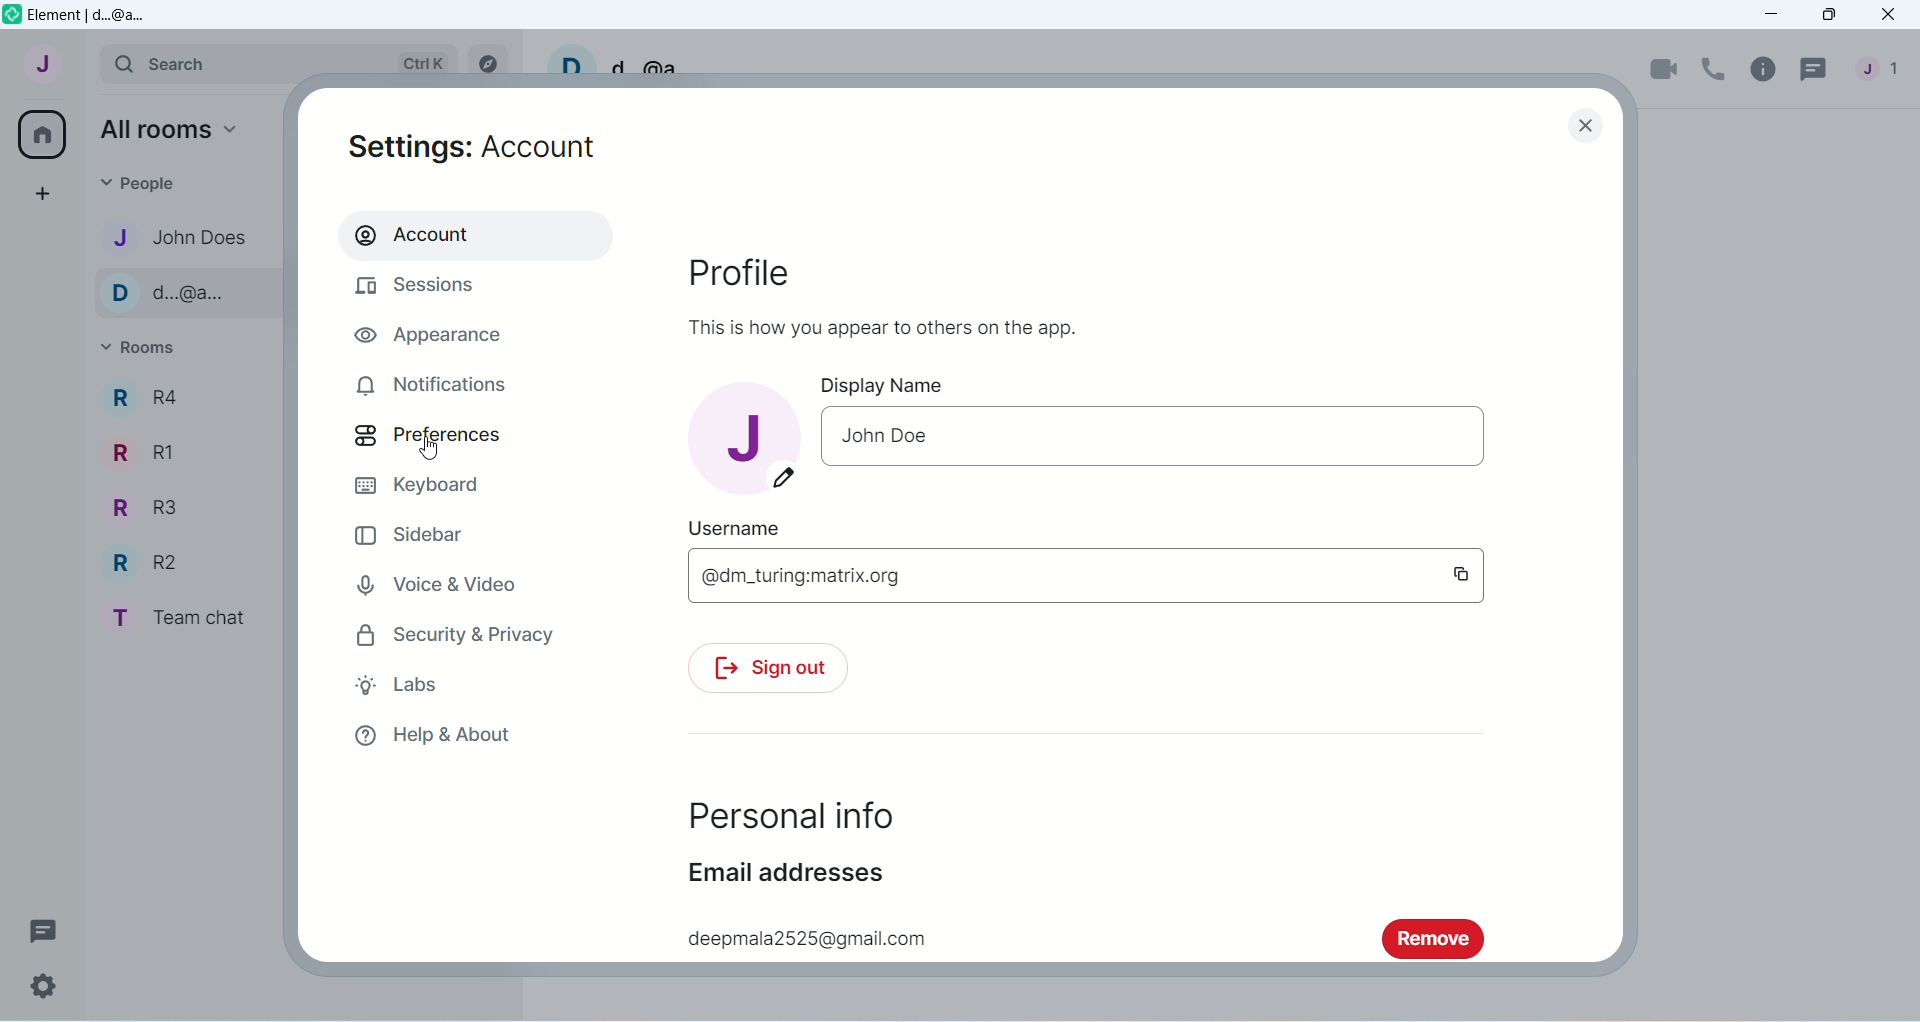 Image resolution: width=1920 pixels, height=1022 pixels. I want to click on Video call, so click(1666, 68).